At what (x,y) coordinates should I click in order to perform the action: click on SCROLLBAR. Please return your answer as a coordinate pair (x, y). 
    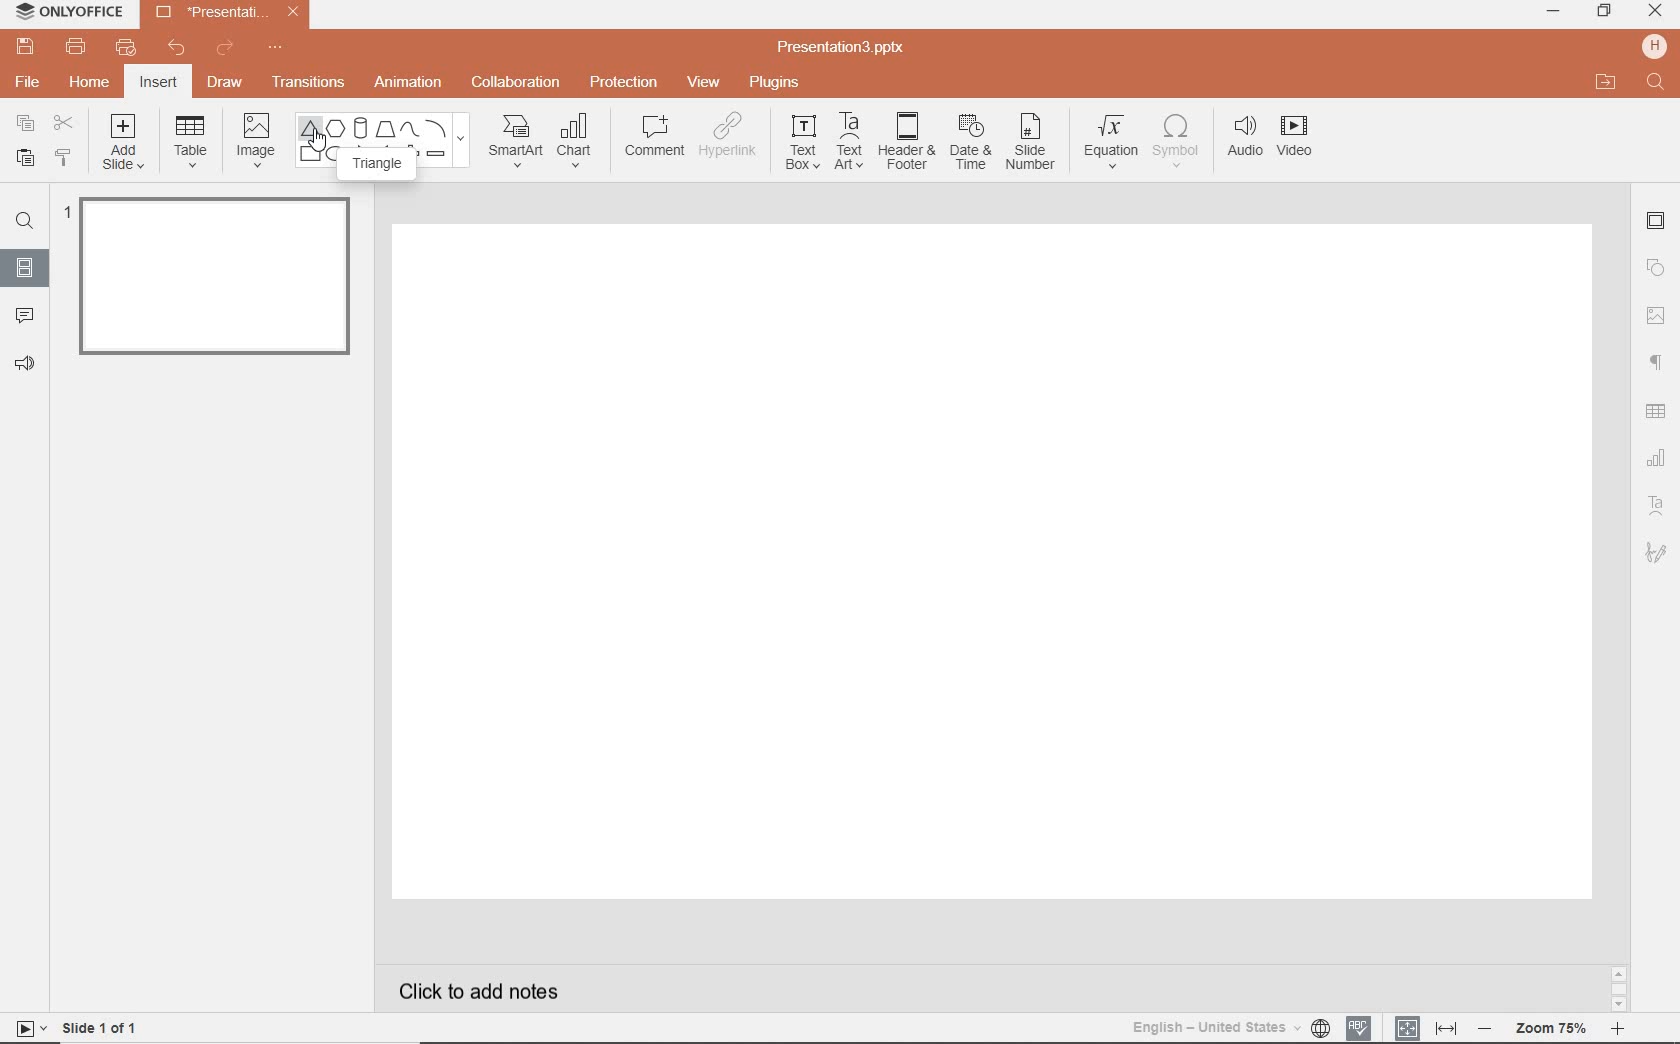
    Looking at the image, I should click on (1619, 992).